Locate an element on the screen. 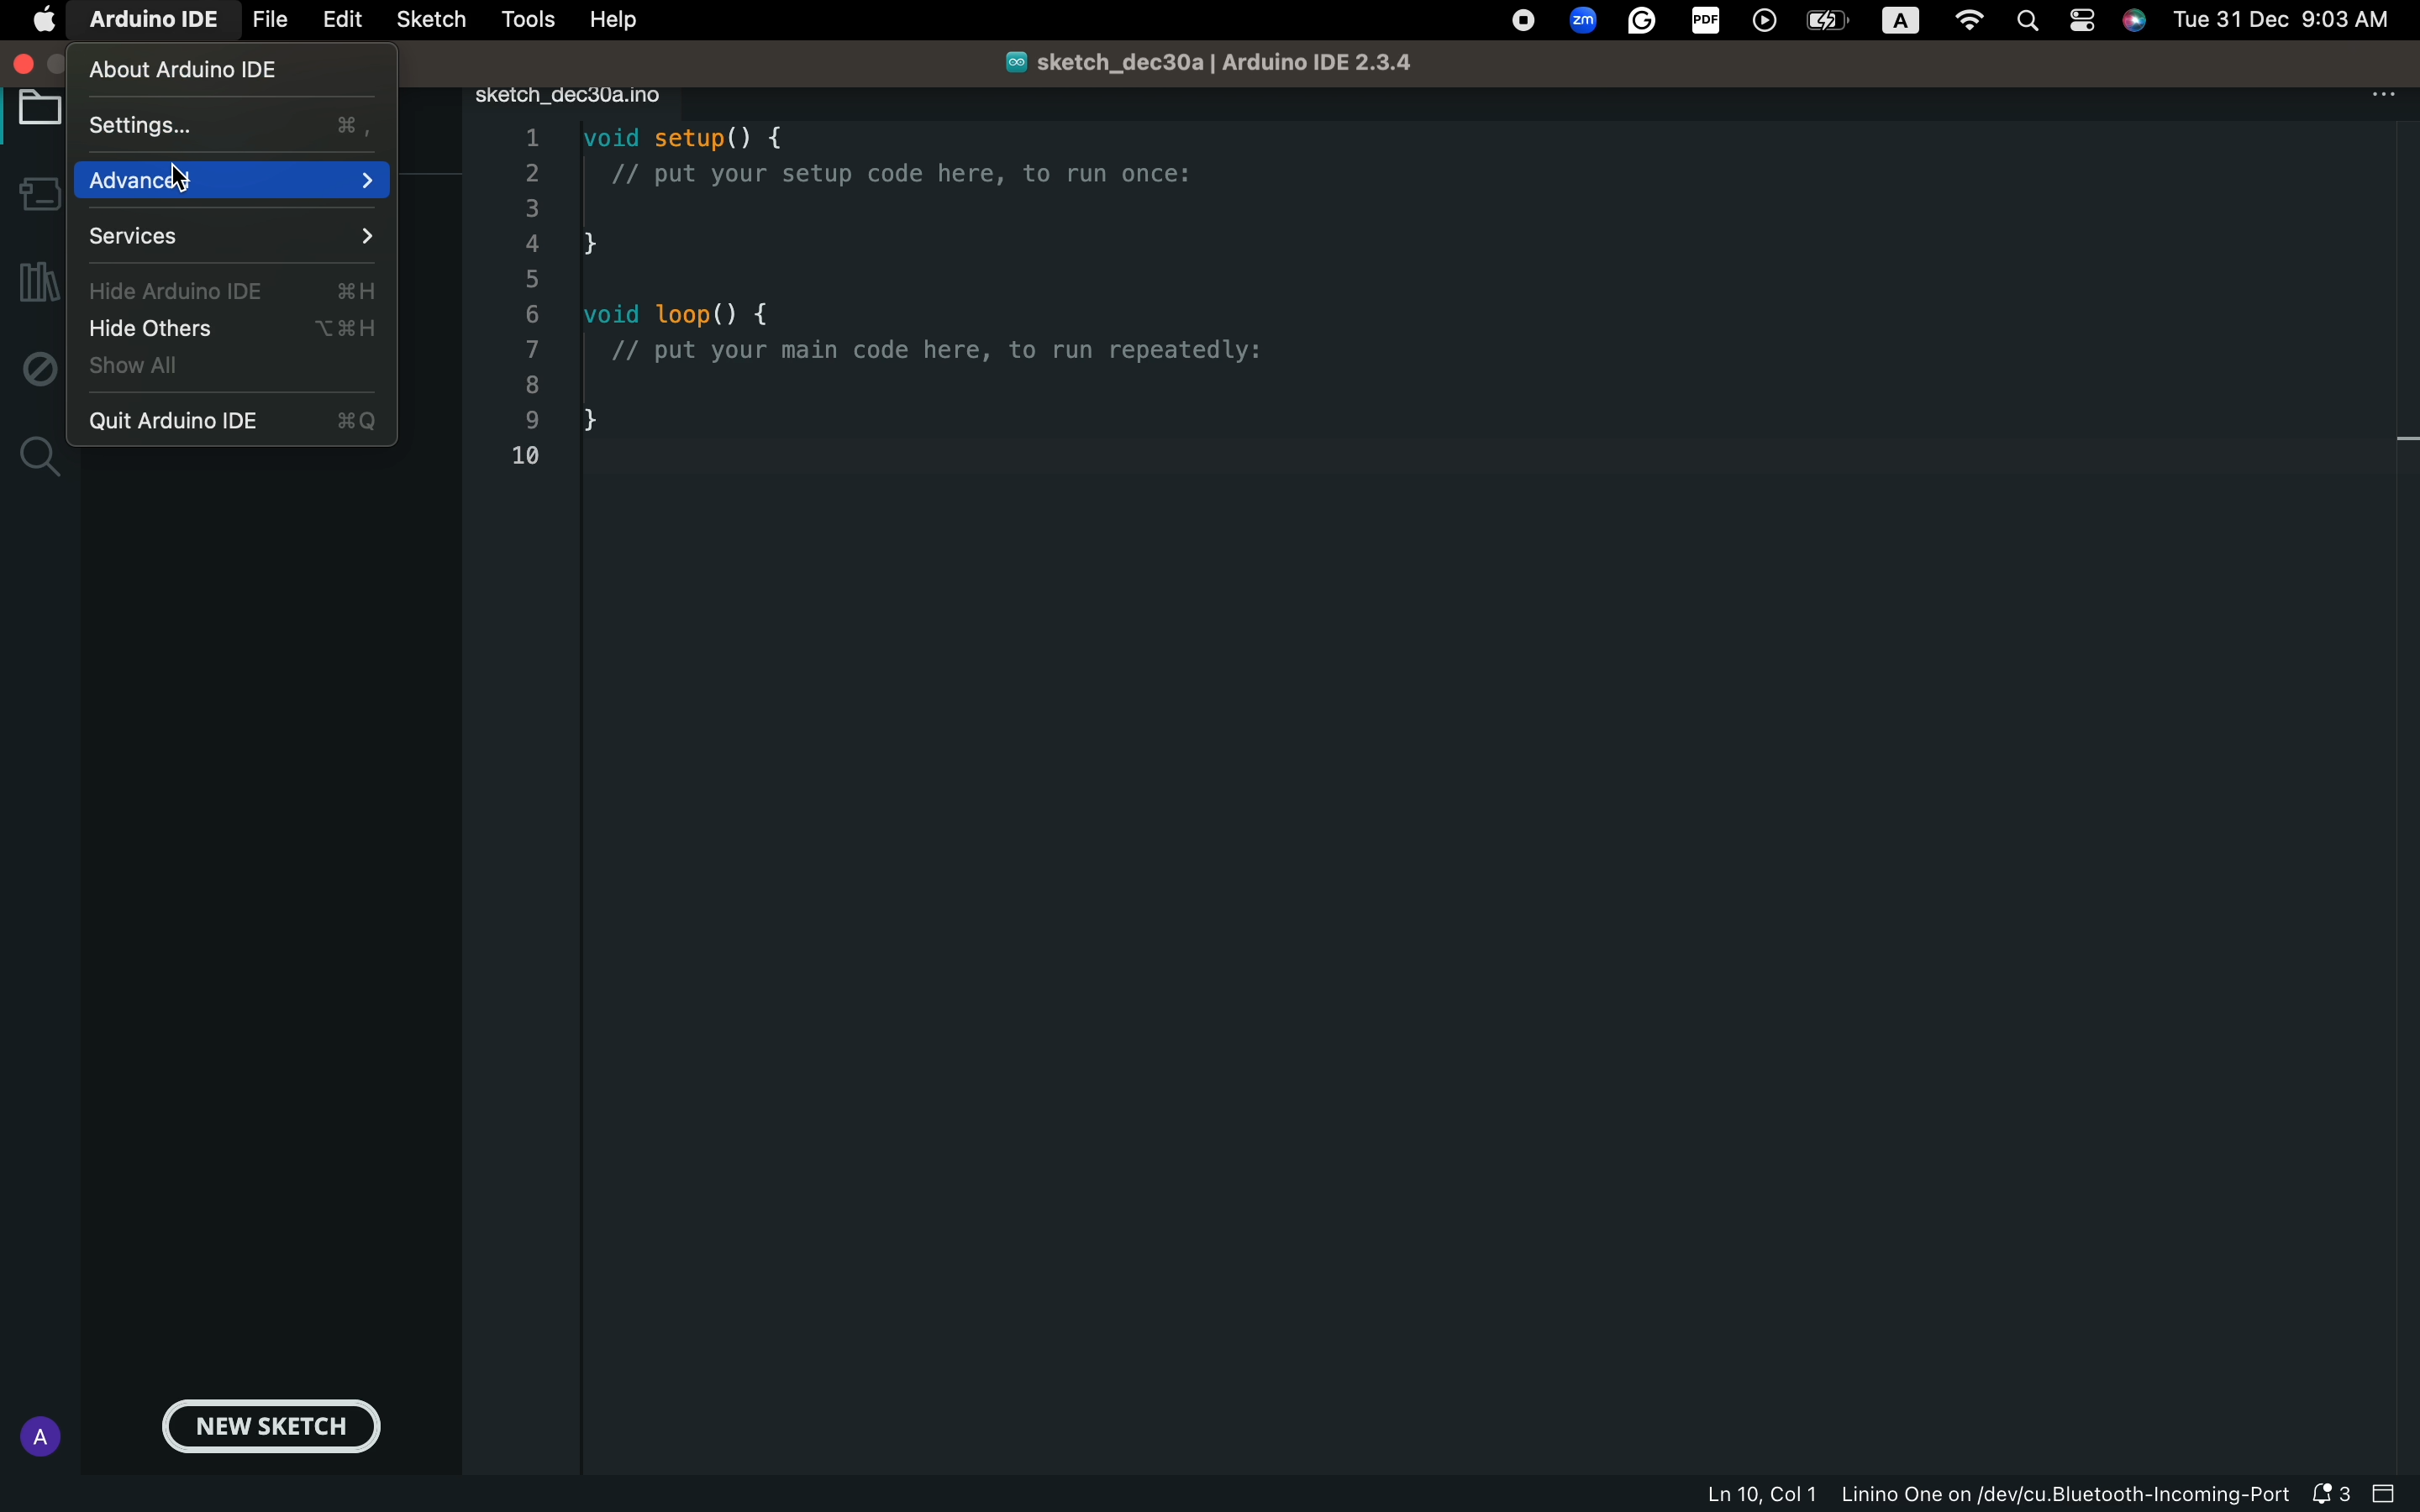 This screenshot has height=1512, width=2420. QUit is located at coordinates (240, 421).